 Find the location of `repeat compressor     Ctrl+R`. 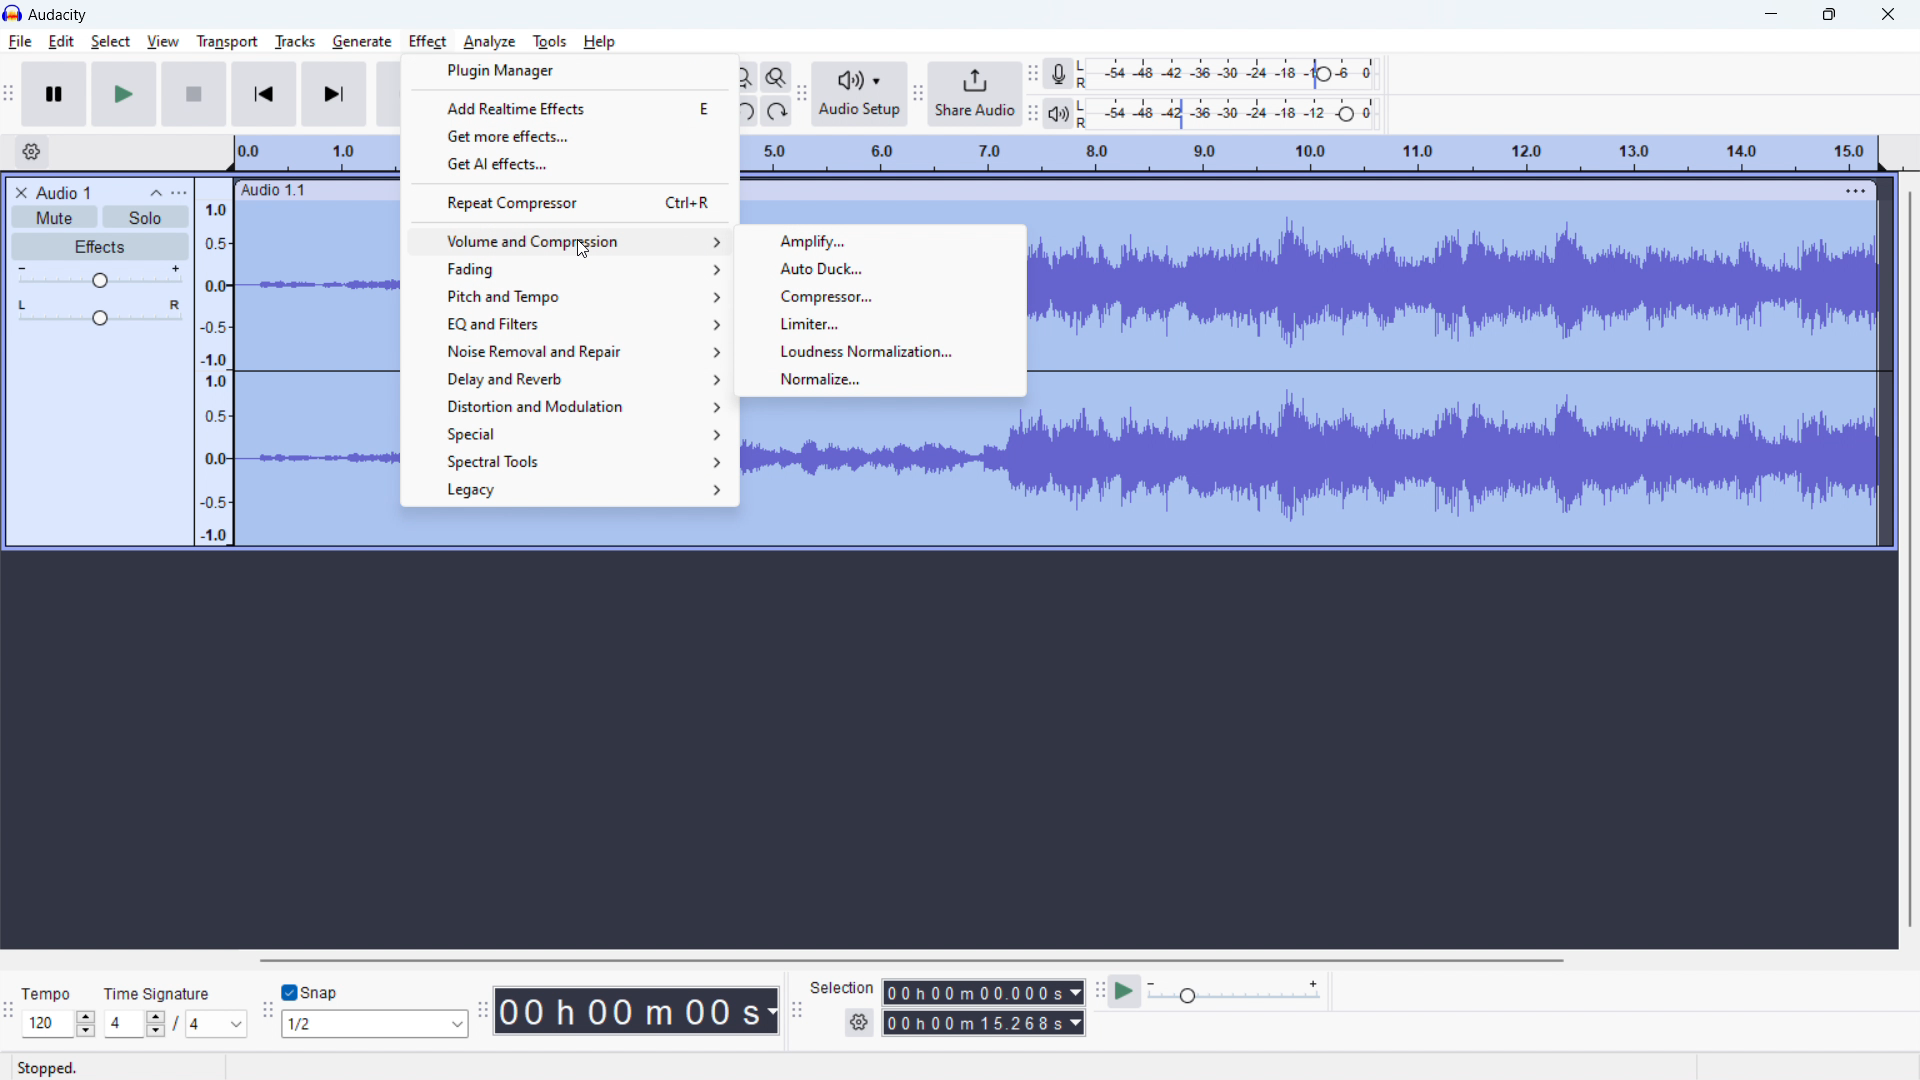

repeat compressor     Ctrl+R is located at coordinates (570, 202).